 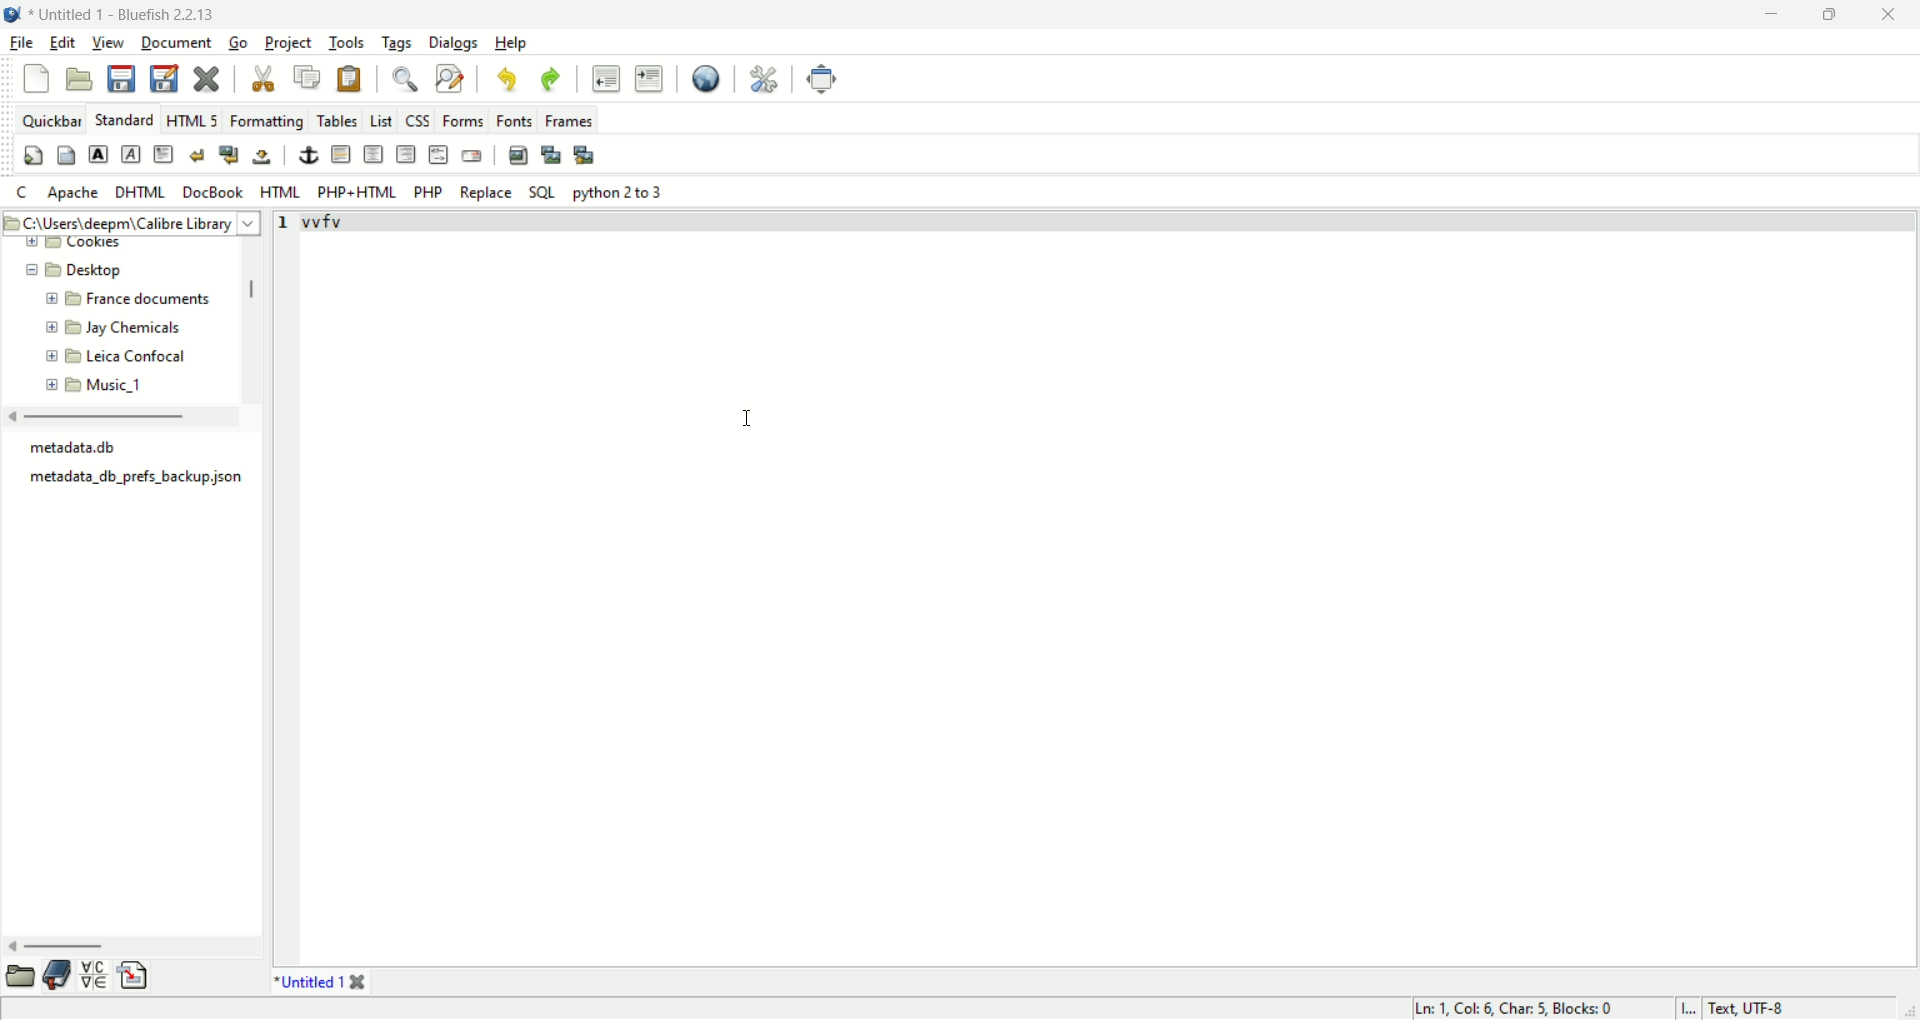 I want to click on quickstart, so click(x=29, y=154).